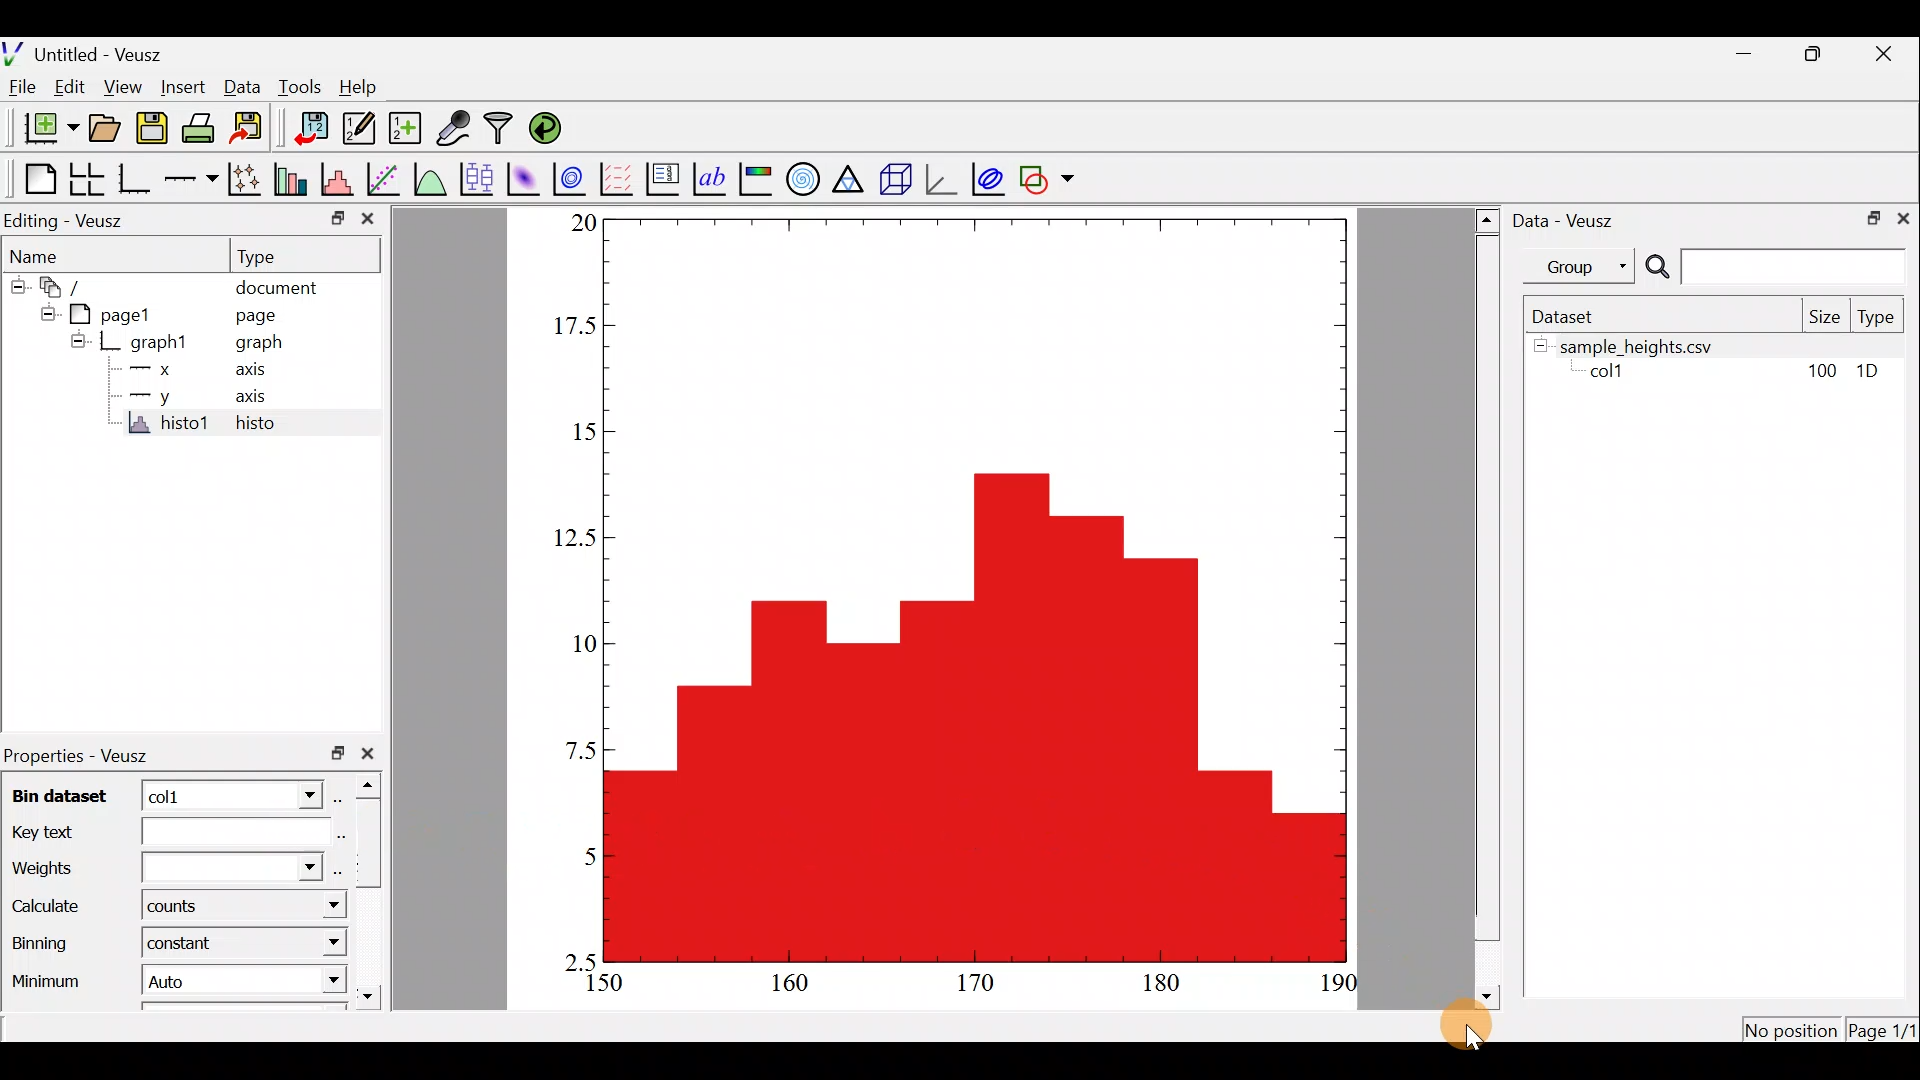 The width and height of the screenshot is (1920, 1080). What do you see at coordinates (1746, 59) in the screenshot?
I see `minimize` at bounding box center [1746, 59].